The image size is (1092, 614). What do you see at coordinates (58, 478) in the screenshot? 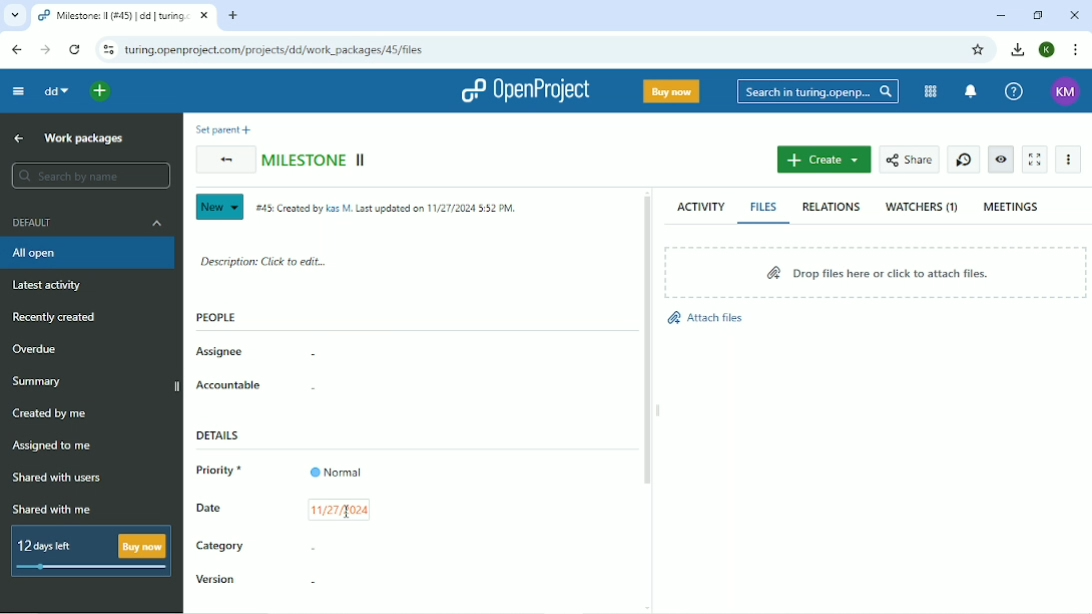
I see `Shared with users` at bounding box center [58, 478].